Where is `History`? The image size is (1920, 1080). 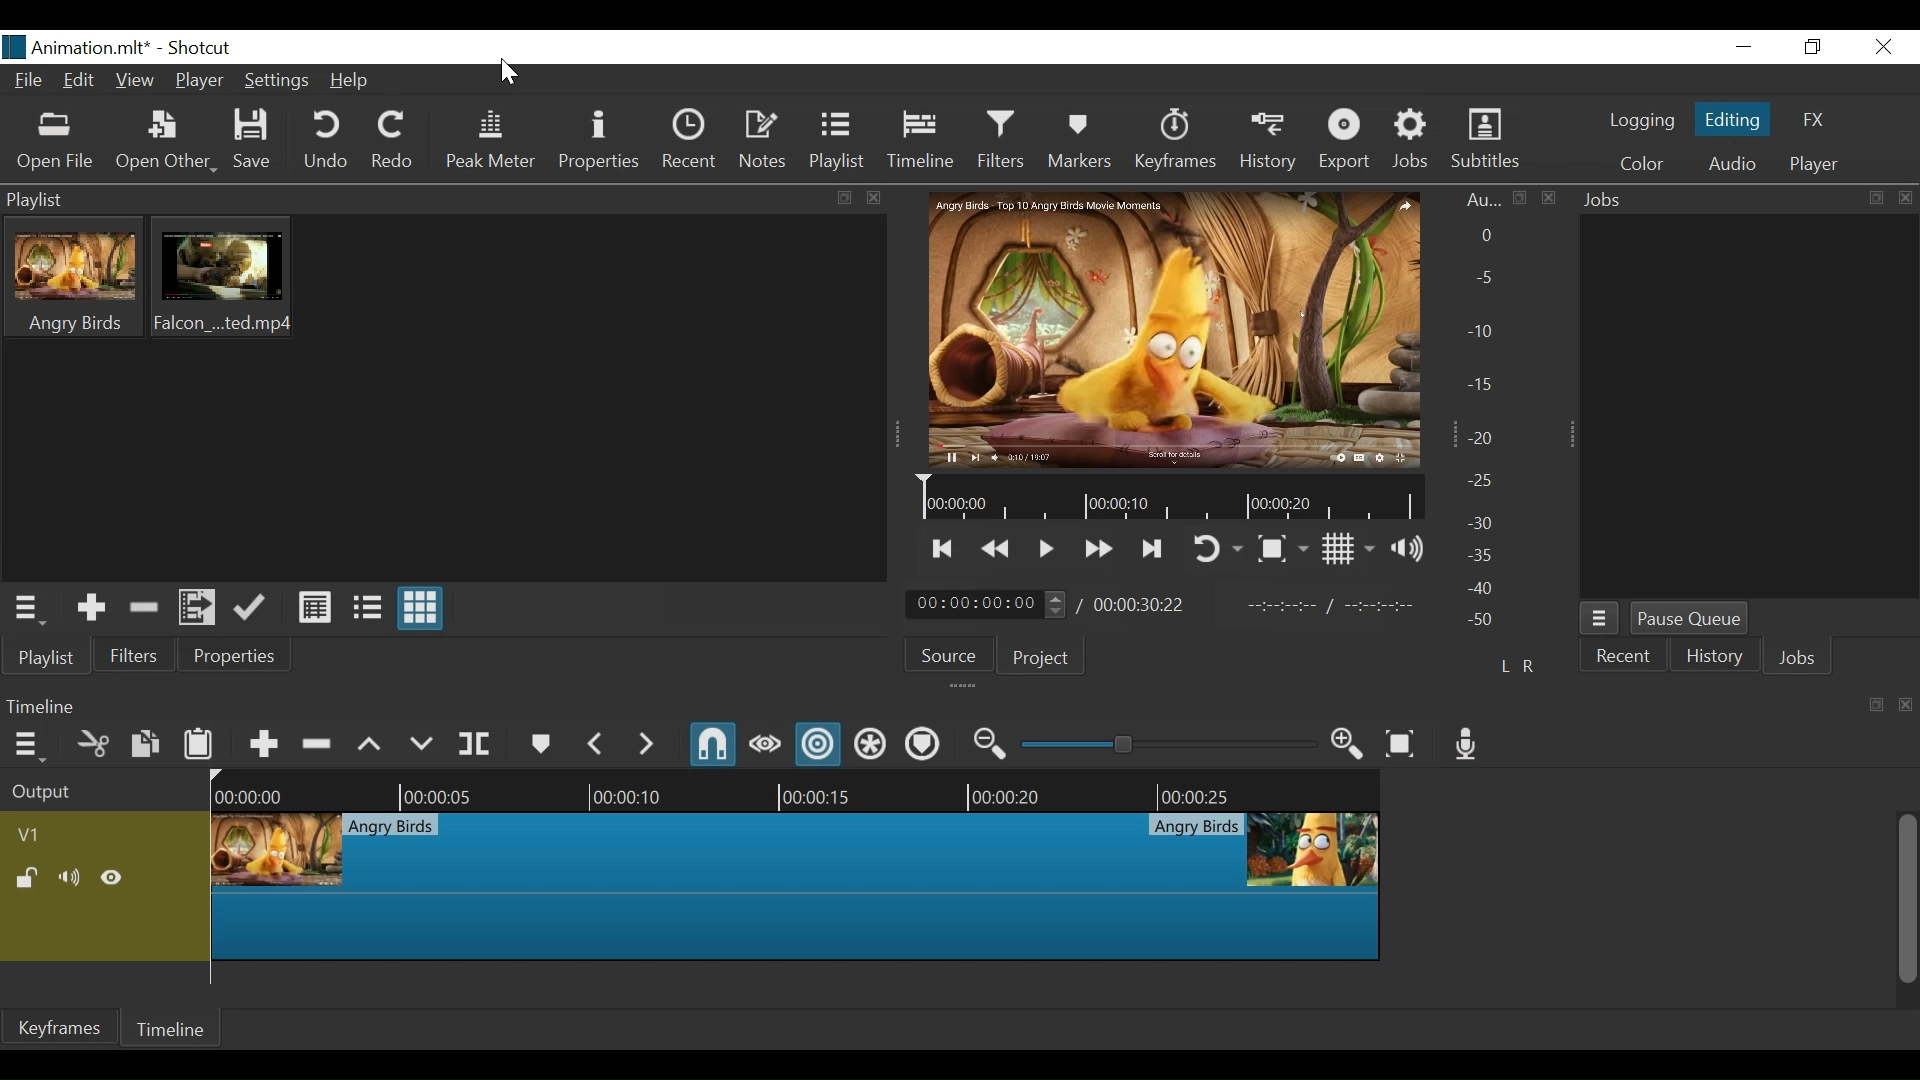
History is located at coordinates (1269, 143).